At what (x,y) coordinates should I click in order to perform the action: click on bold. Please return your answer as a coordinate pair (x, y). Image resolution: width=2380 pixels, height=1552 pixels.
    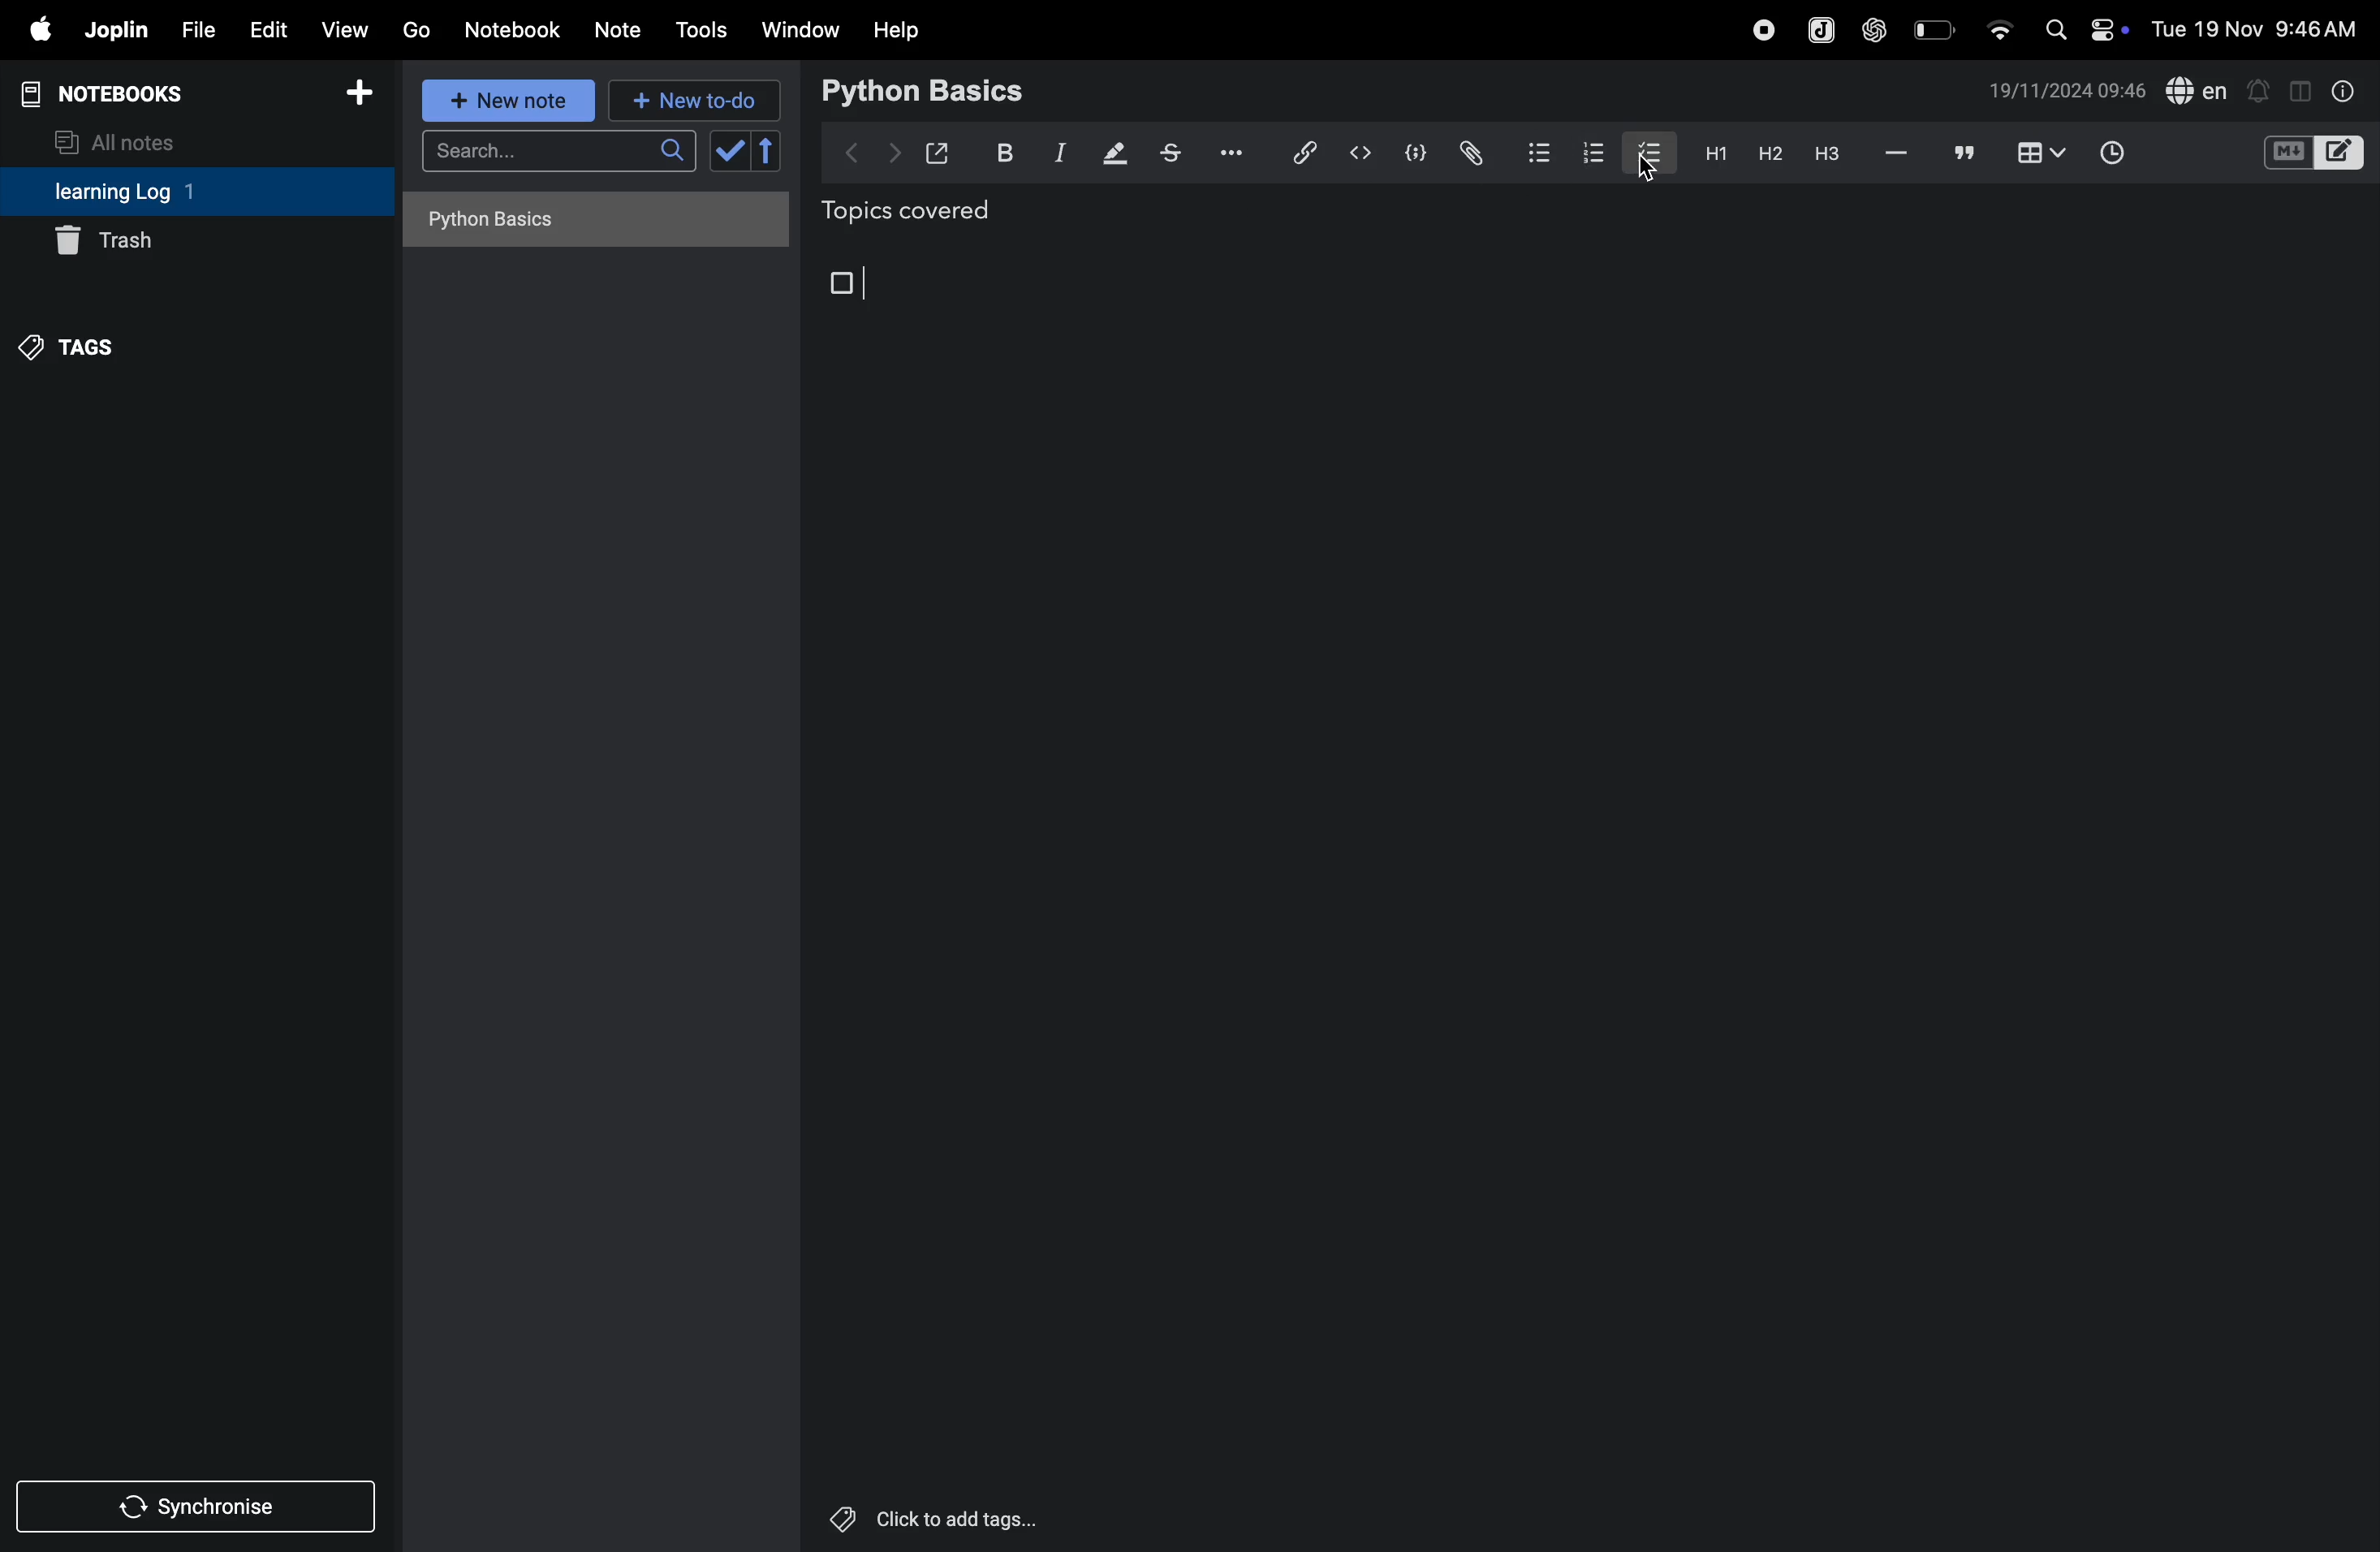
    Looking at the image, I should click on (1000, 153).